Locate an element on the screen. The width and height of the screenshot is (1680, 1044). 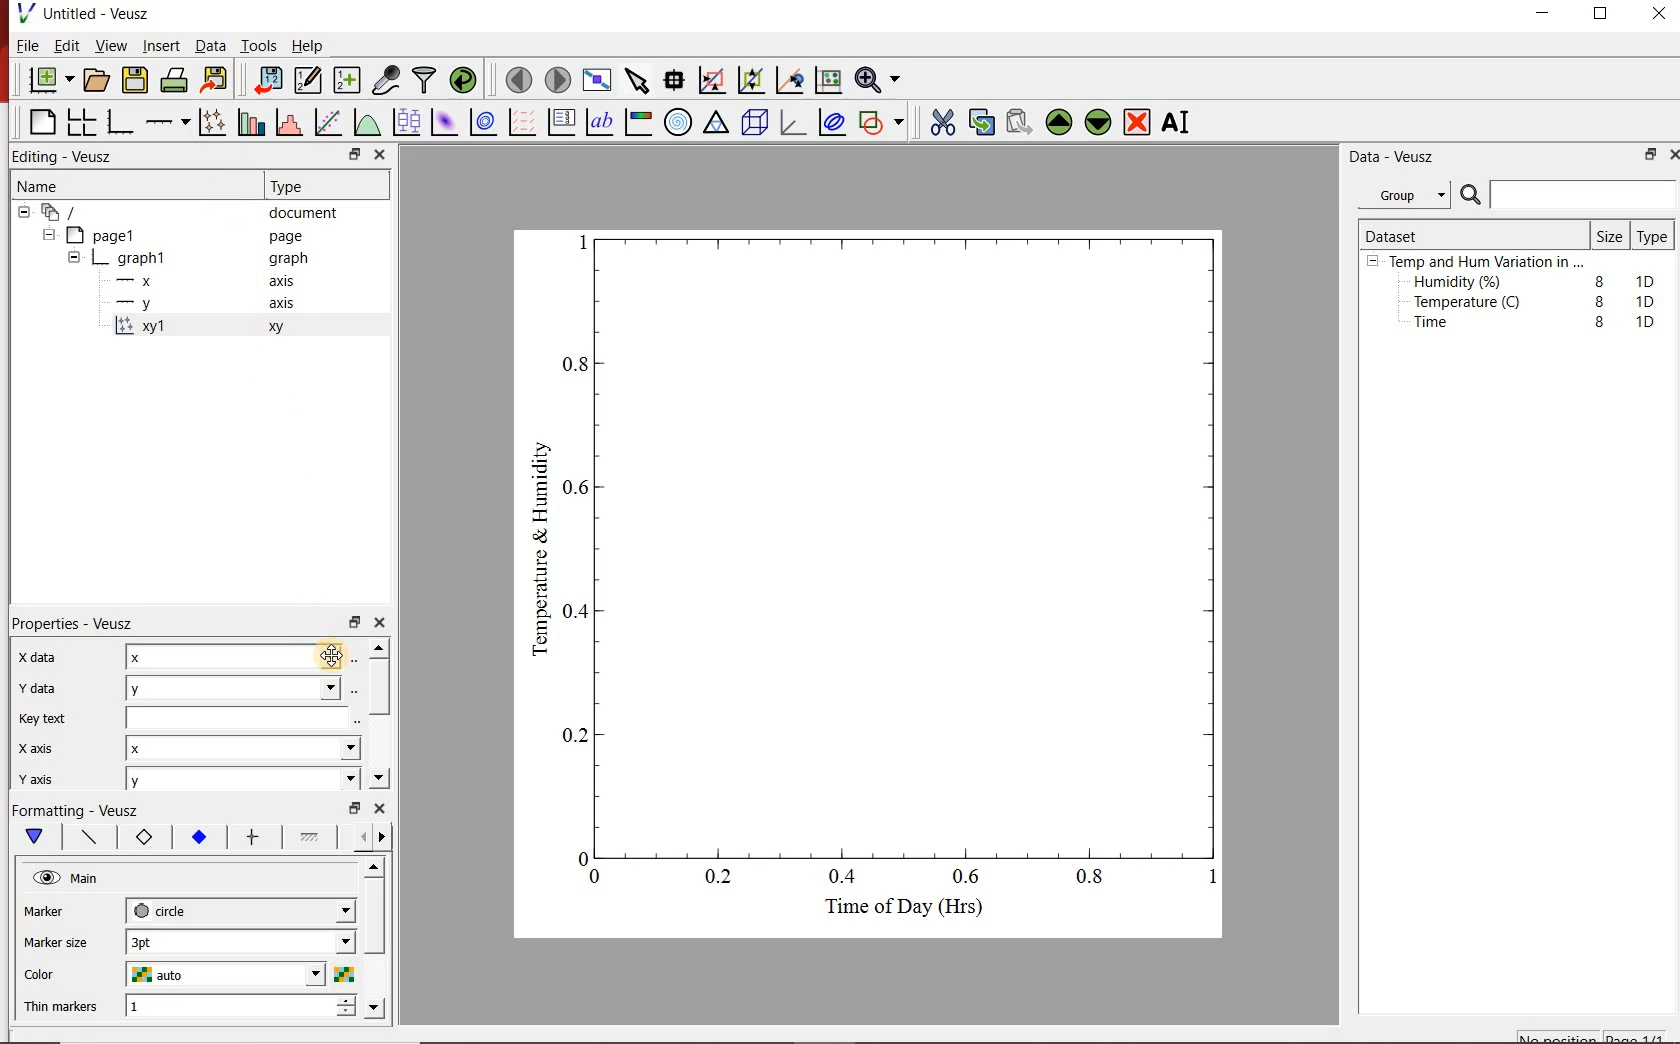
x is located at coordinates (166, 749).